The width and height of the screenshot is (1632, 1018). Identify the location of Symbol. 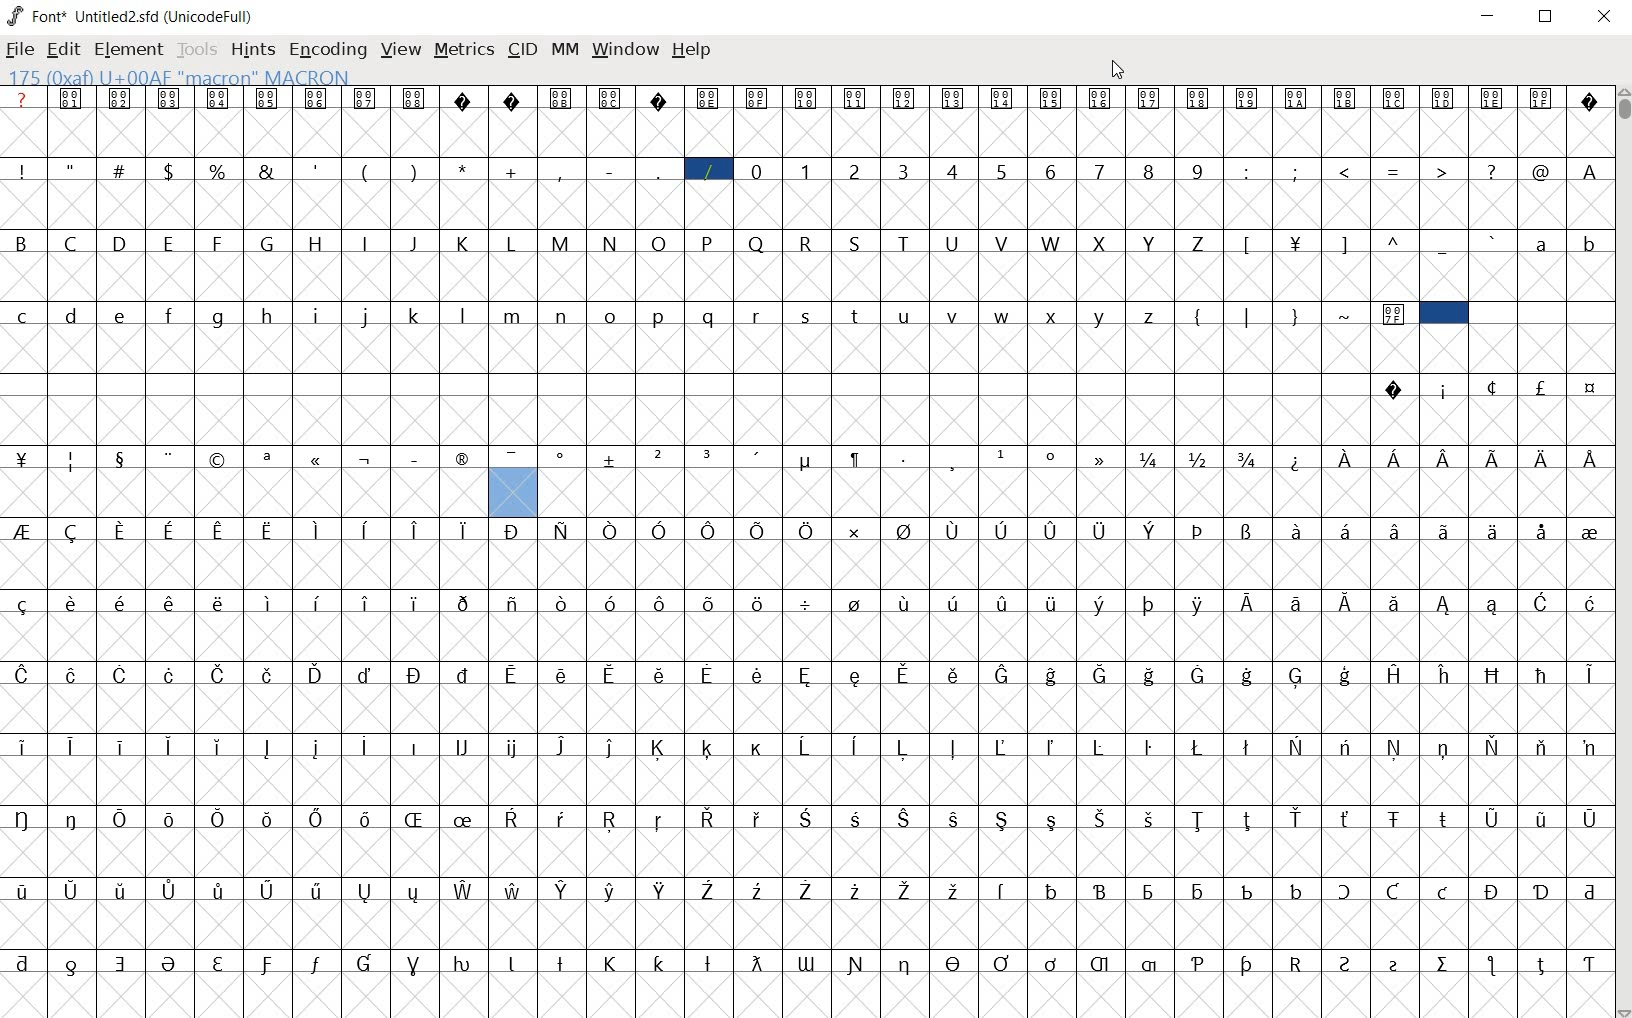
(1297, 458).